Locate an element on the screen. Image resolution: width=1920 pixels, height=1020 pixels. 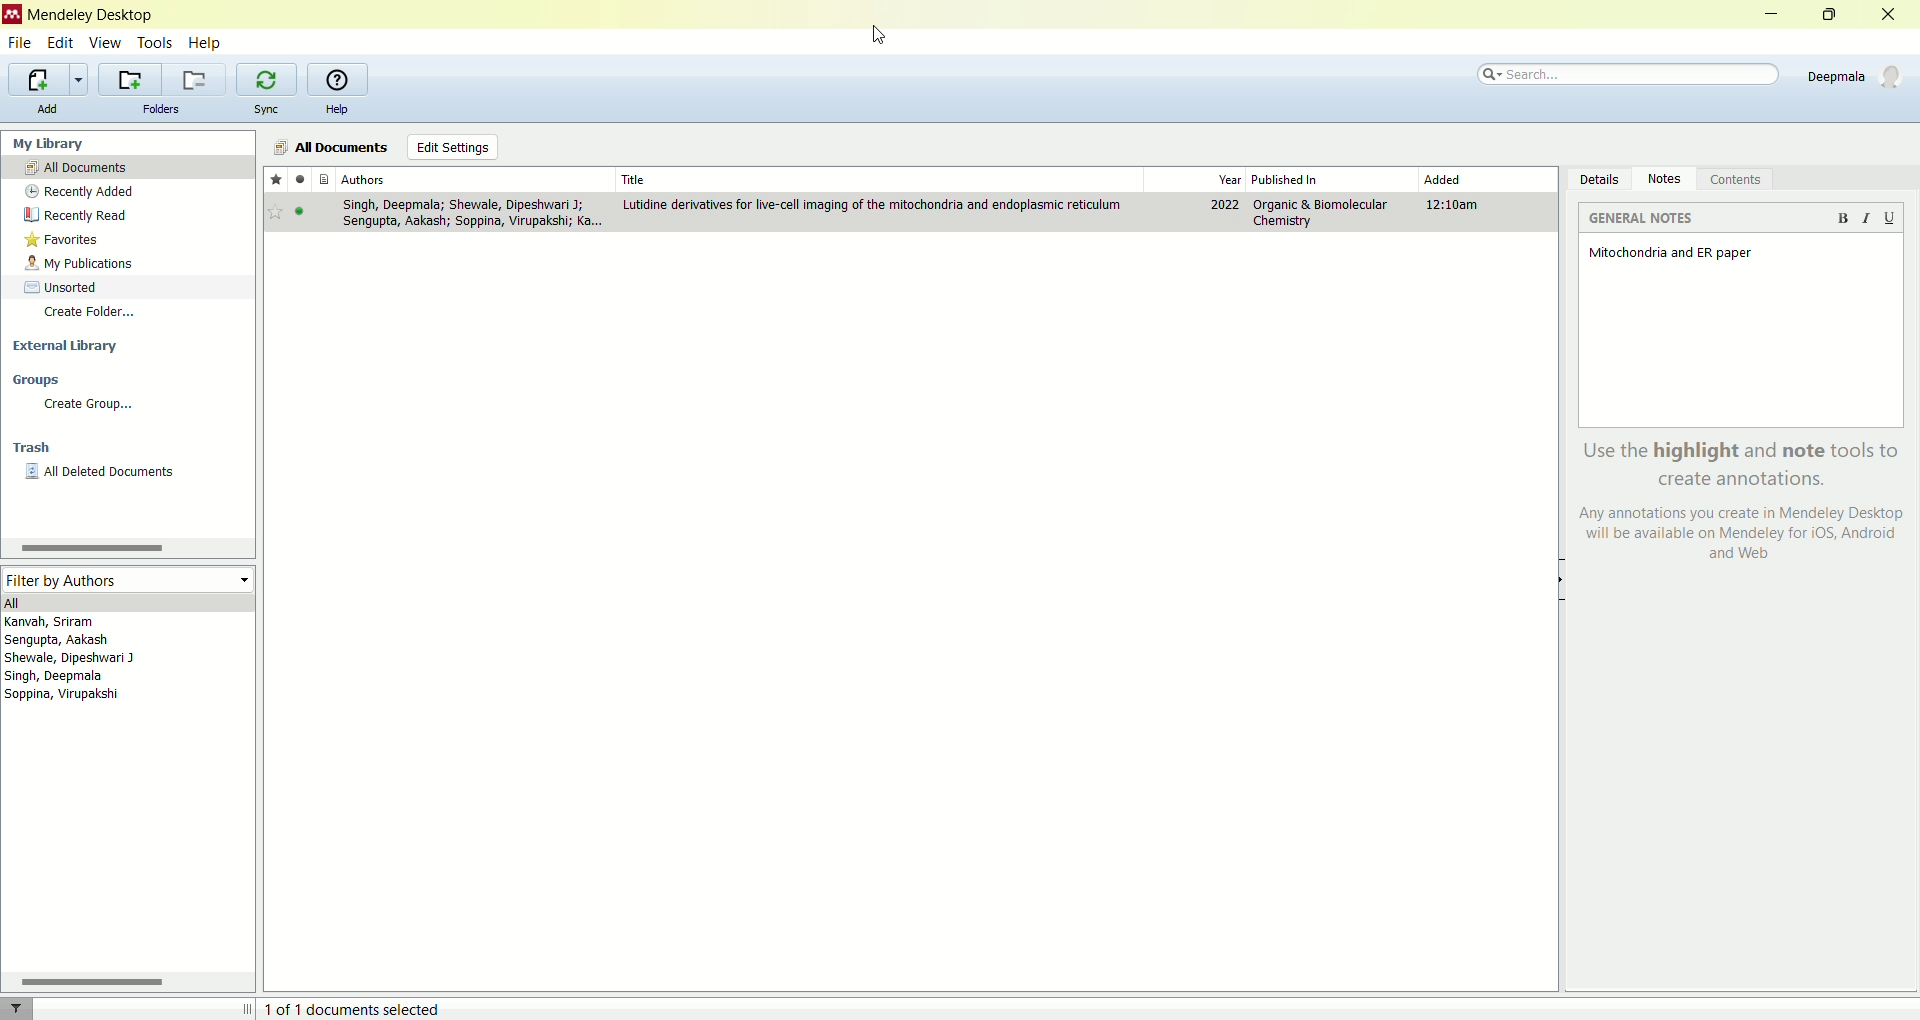
2022 is located at coordinates (1225, 206).